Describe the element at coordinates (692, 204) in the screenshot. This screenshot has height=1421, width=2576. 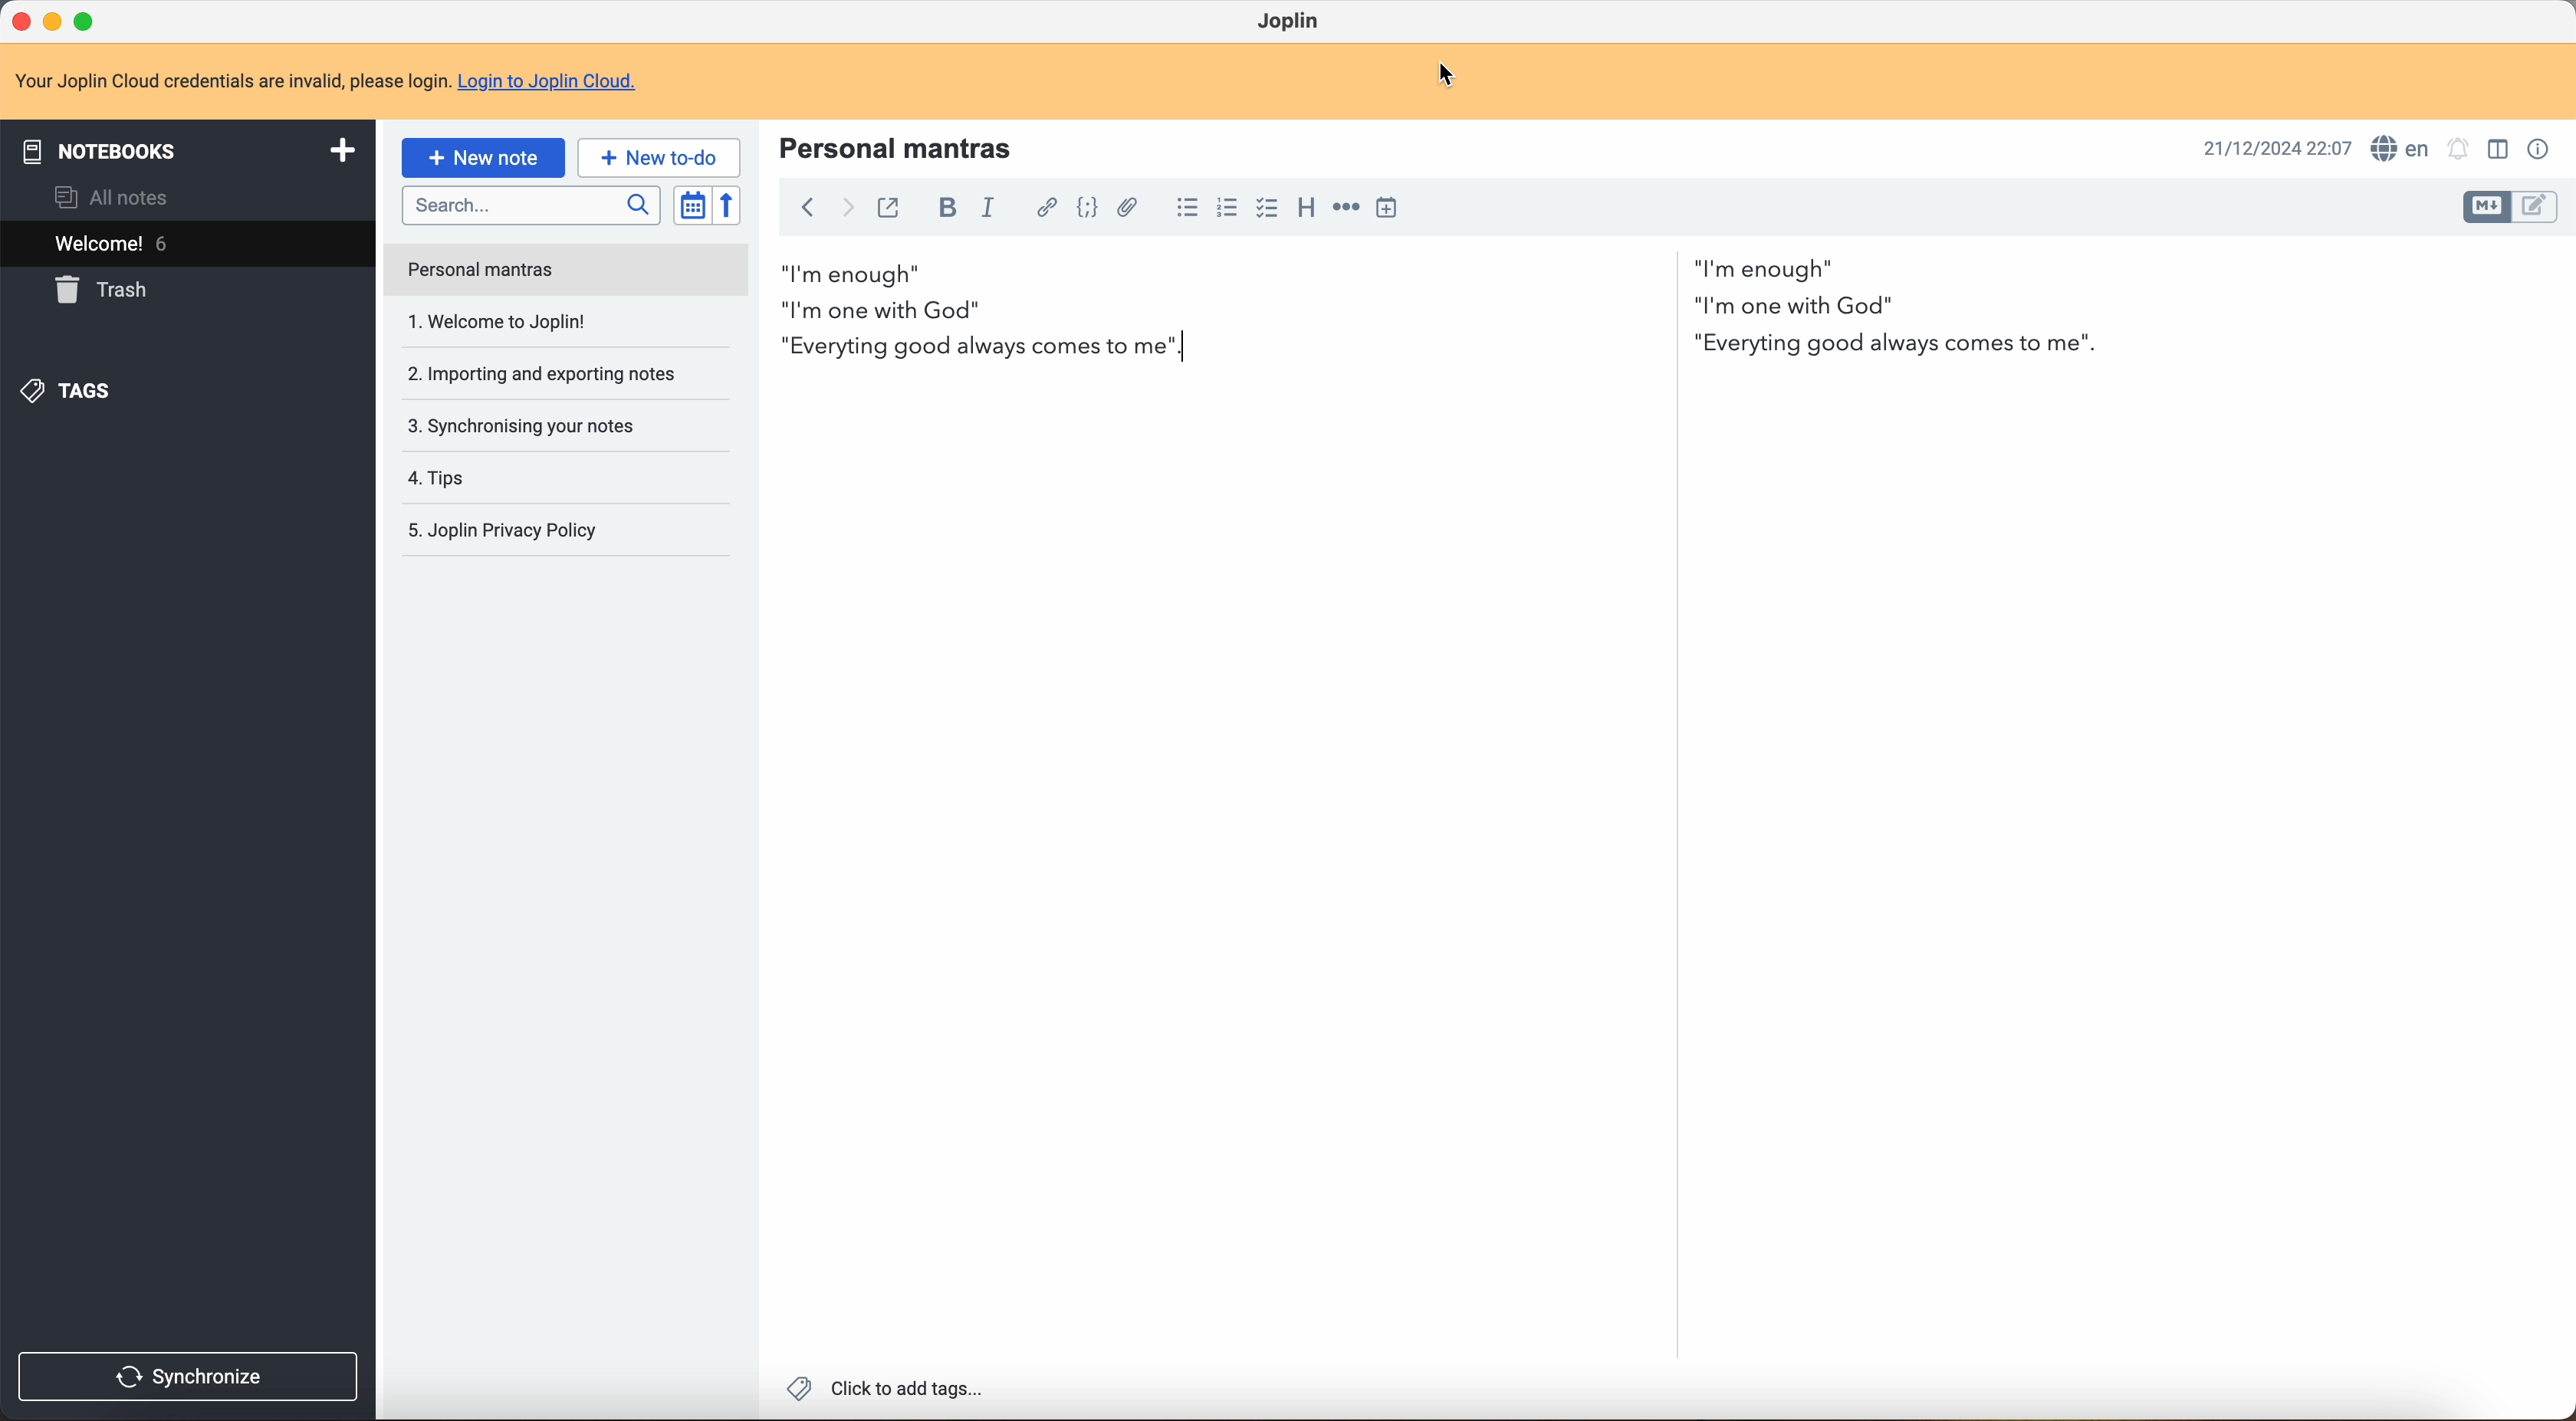
I see `toggle sort order field` at that location.